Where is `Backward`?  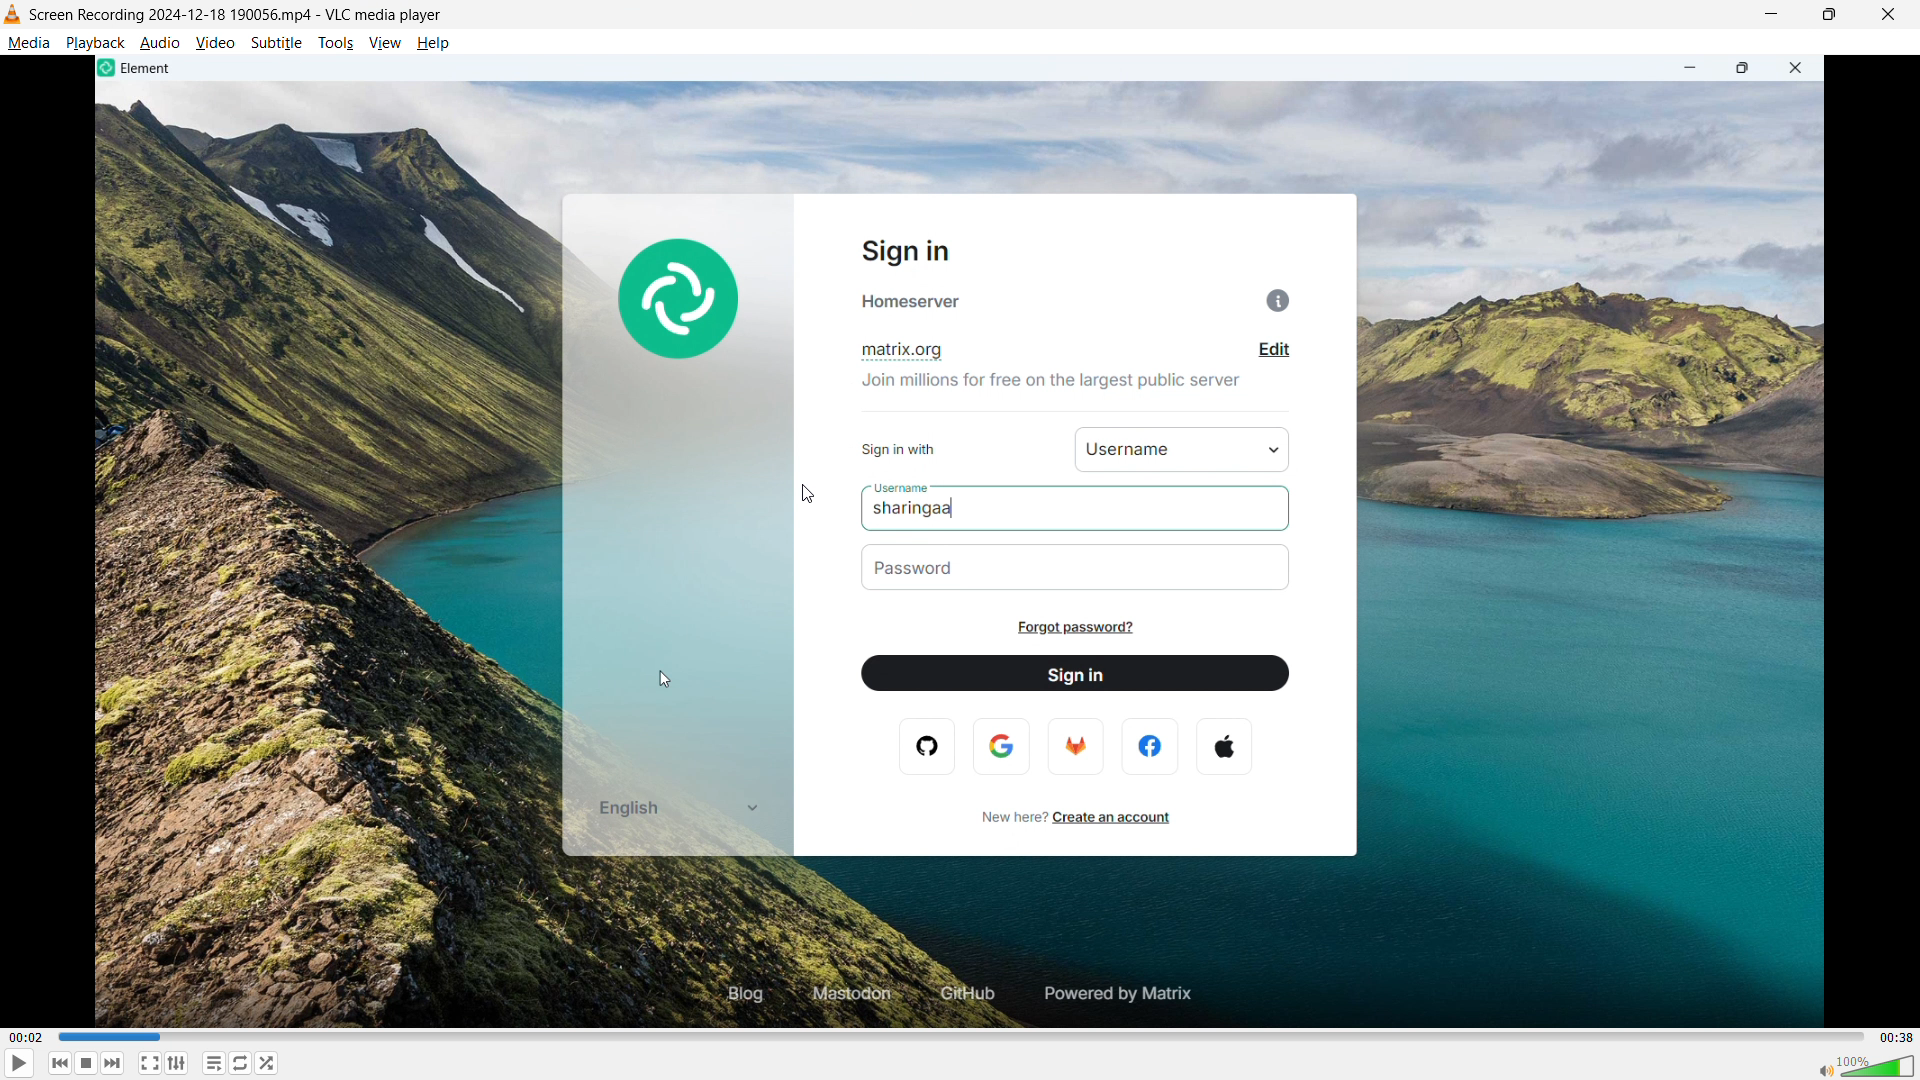
Backward is located at coordinates (79, 1063).